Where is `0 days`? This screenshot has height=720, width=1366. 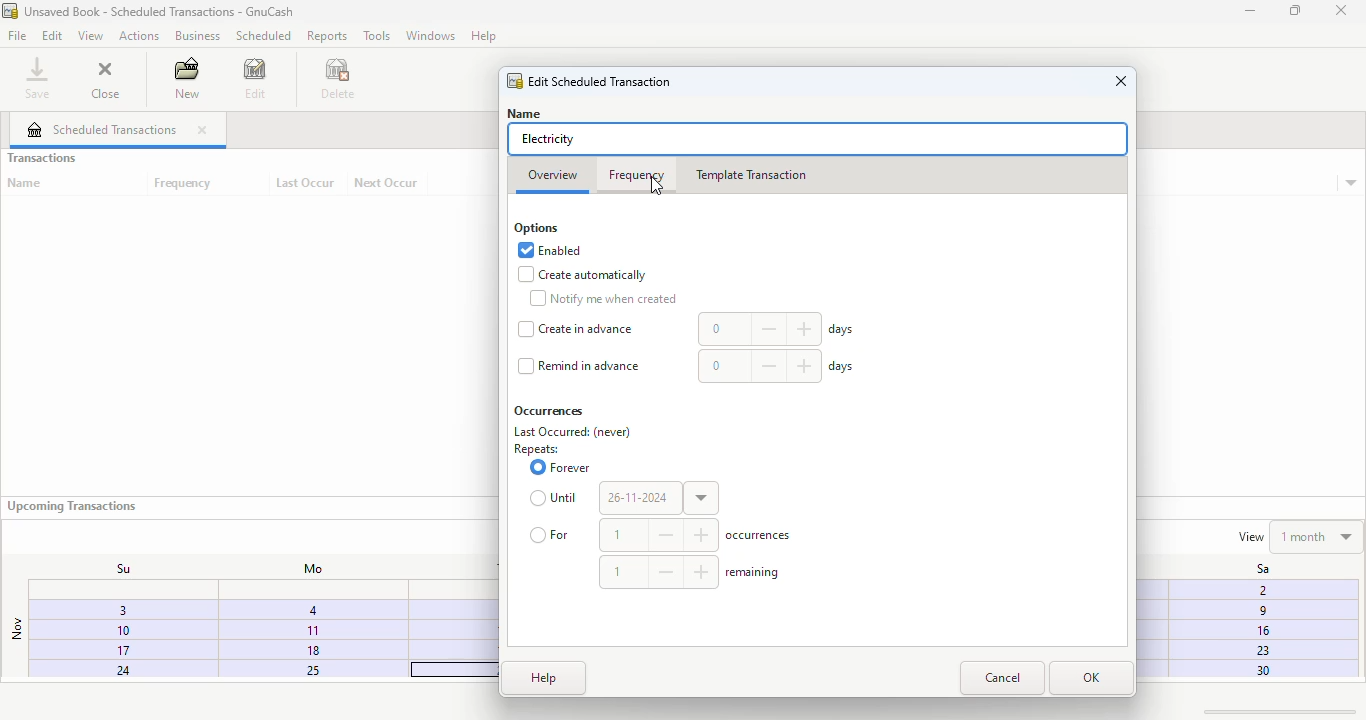 0 days is located at coordinates (777, 366).